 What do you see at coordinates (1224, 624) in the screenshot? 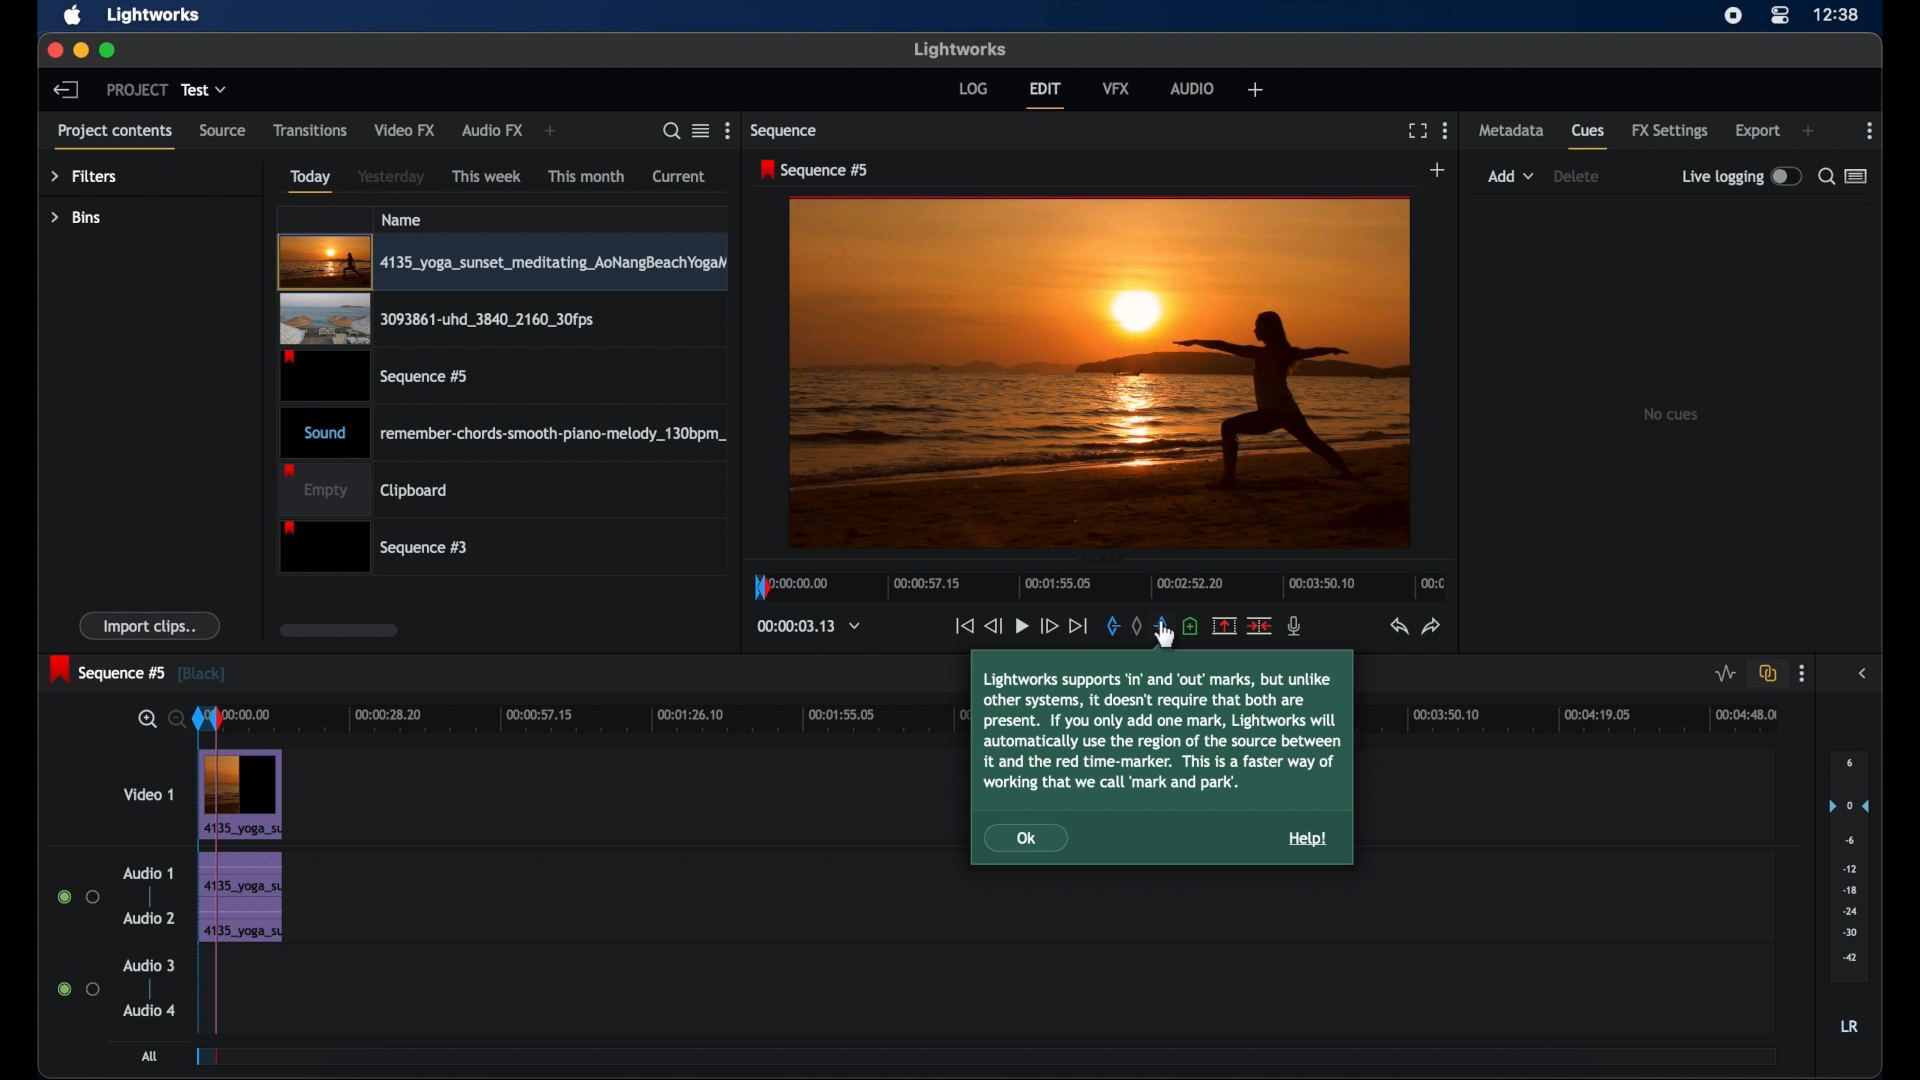
I see `` at bounding box center [1224, 624].